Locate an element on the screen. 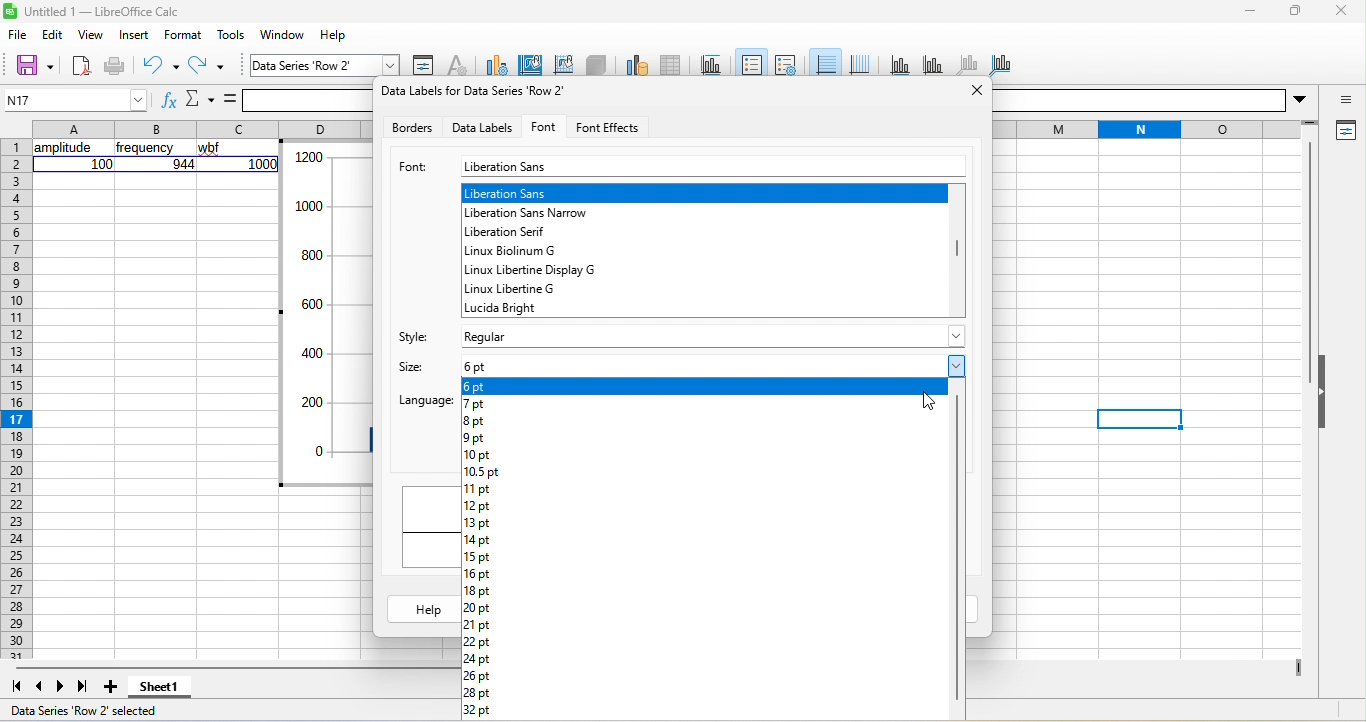 The width and height of the screenshot is (1366, 722). new is located at coordinates (80, 65).